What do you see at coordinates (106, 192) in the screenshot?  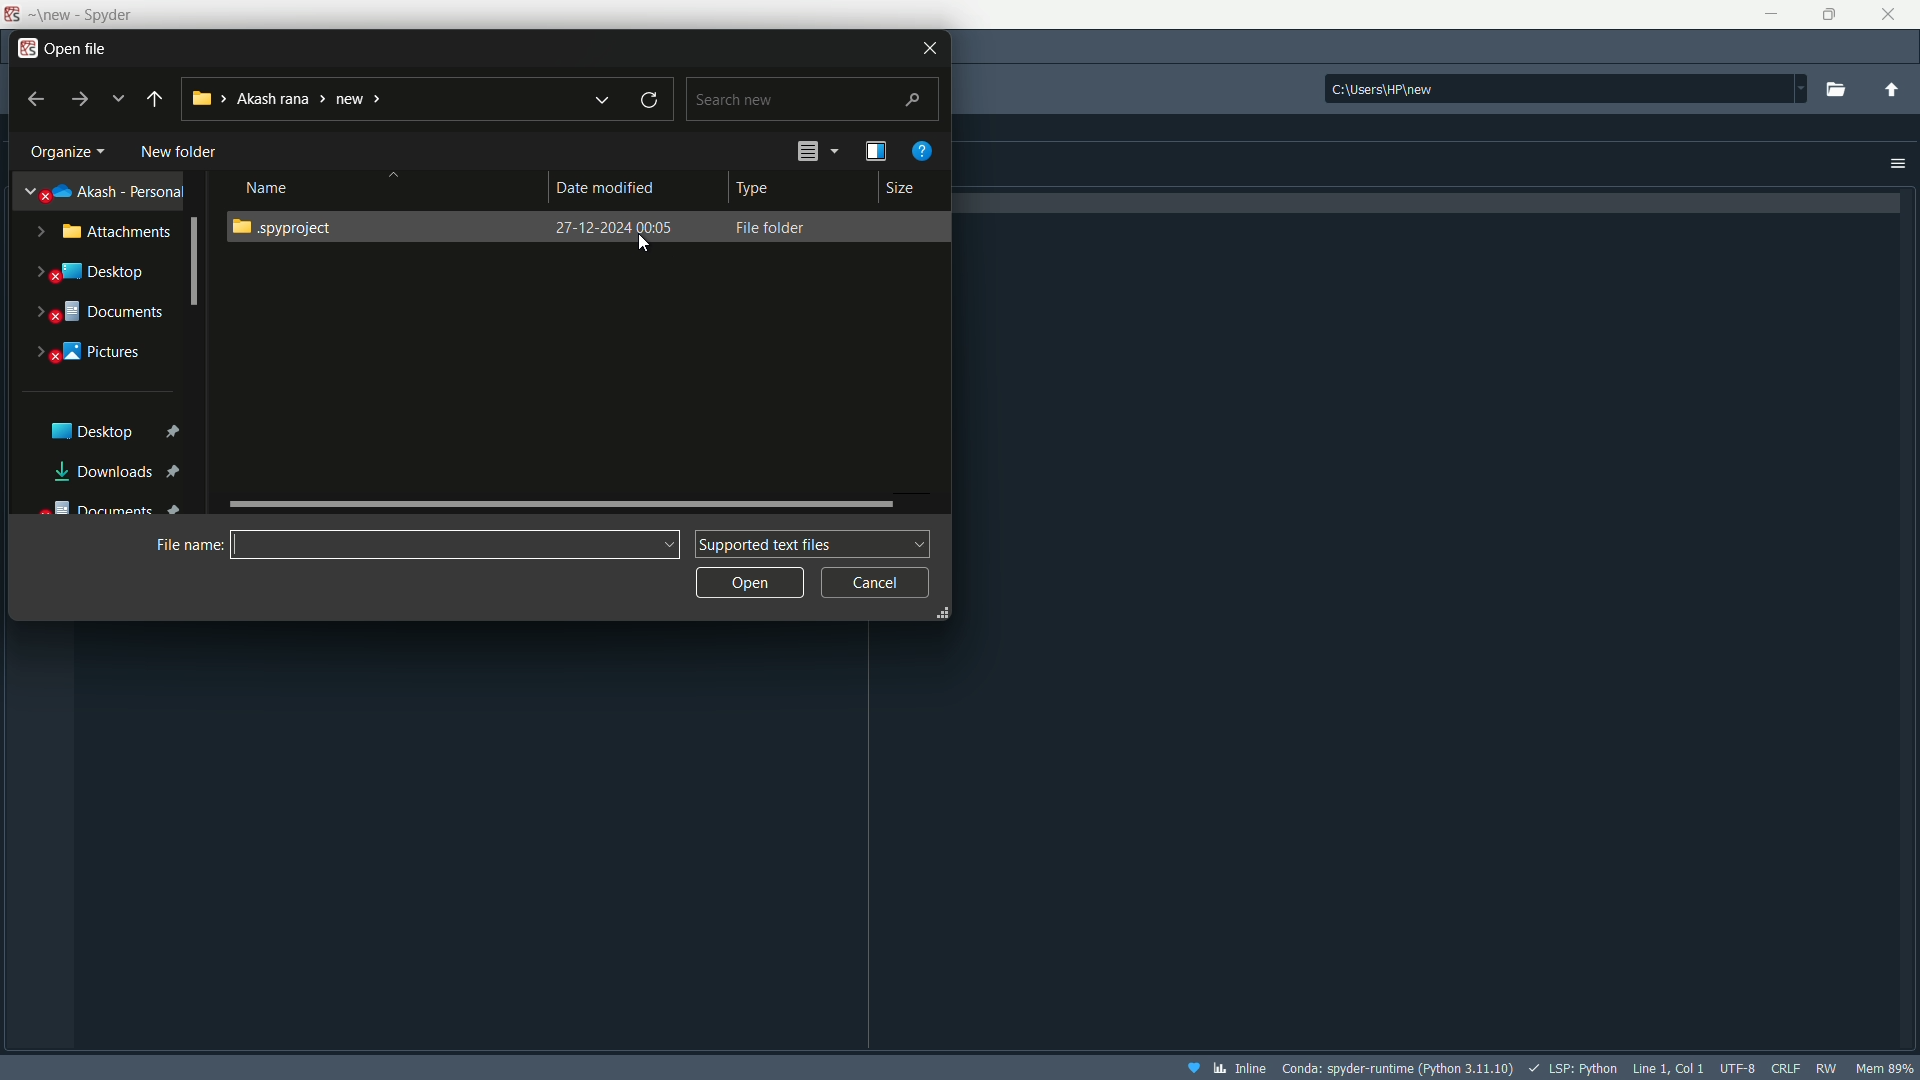 I see `akash-personal` at bounding box center [106, 192].